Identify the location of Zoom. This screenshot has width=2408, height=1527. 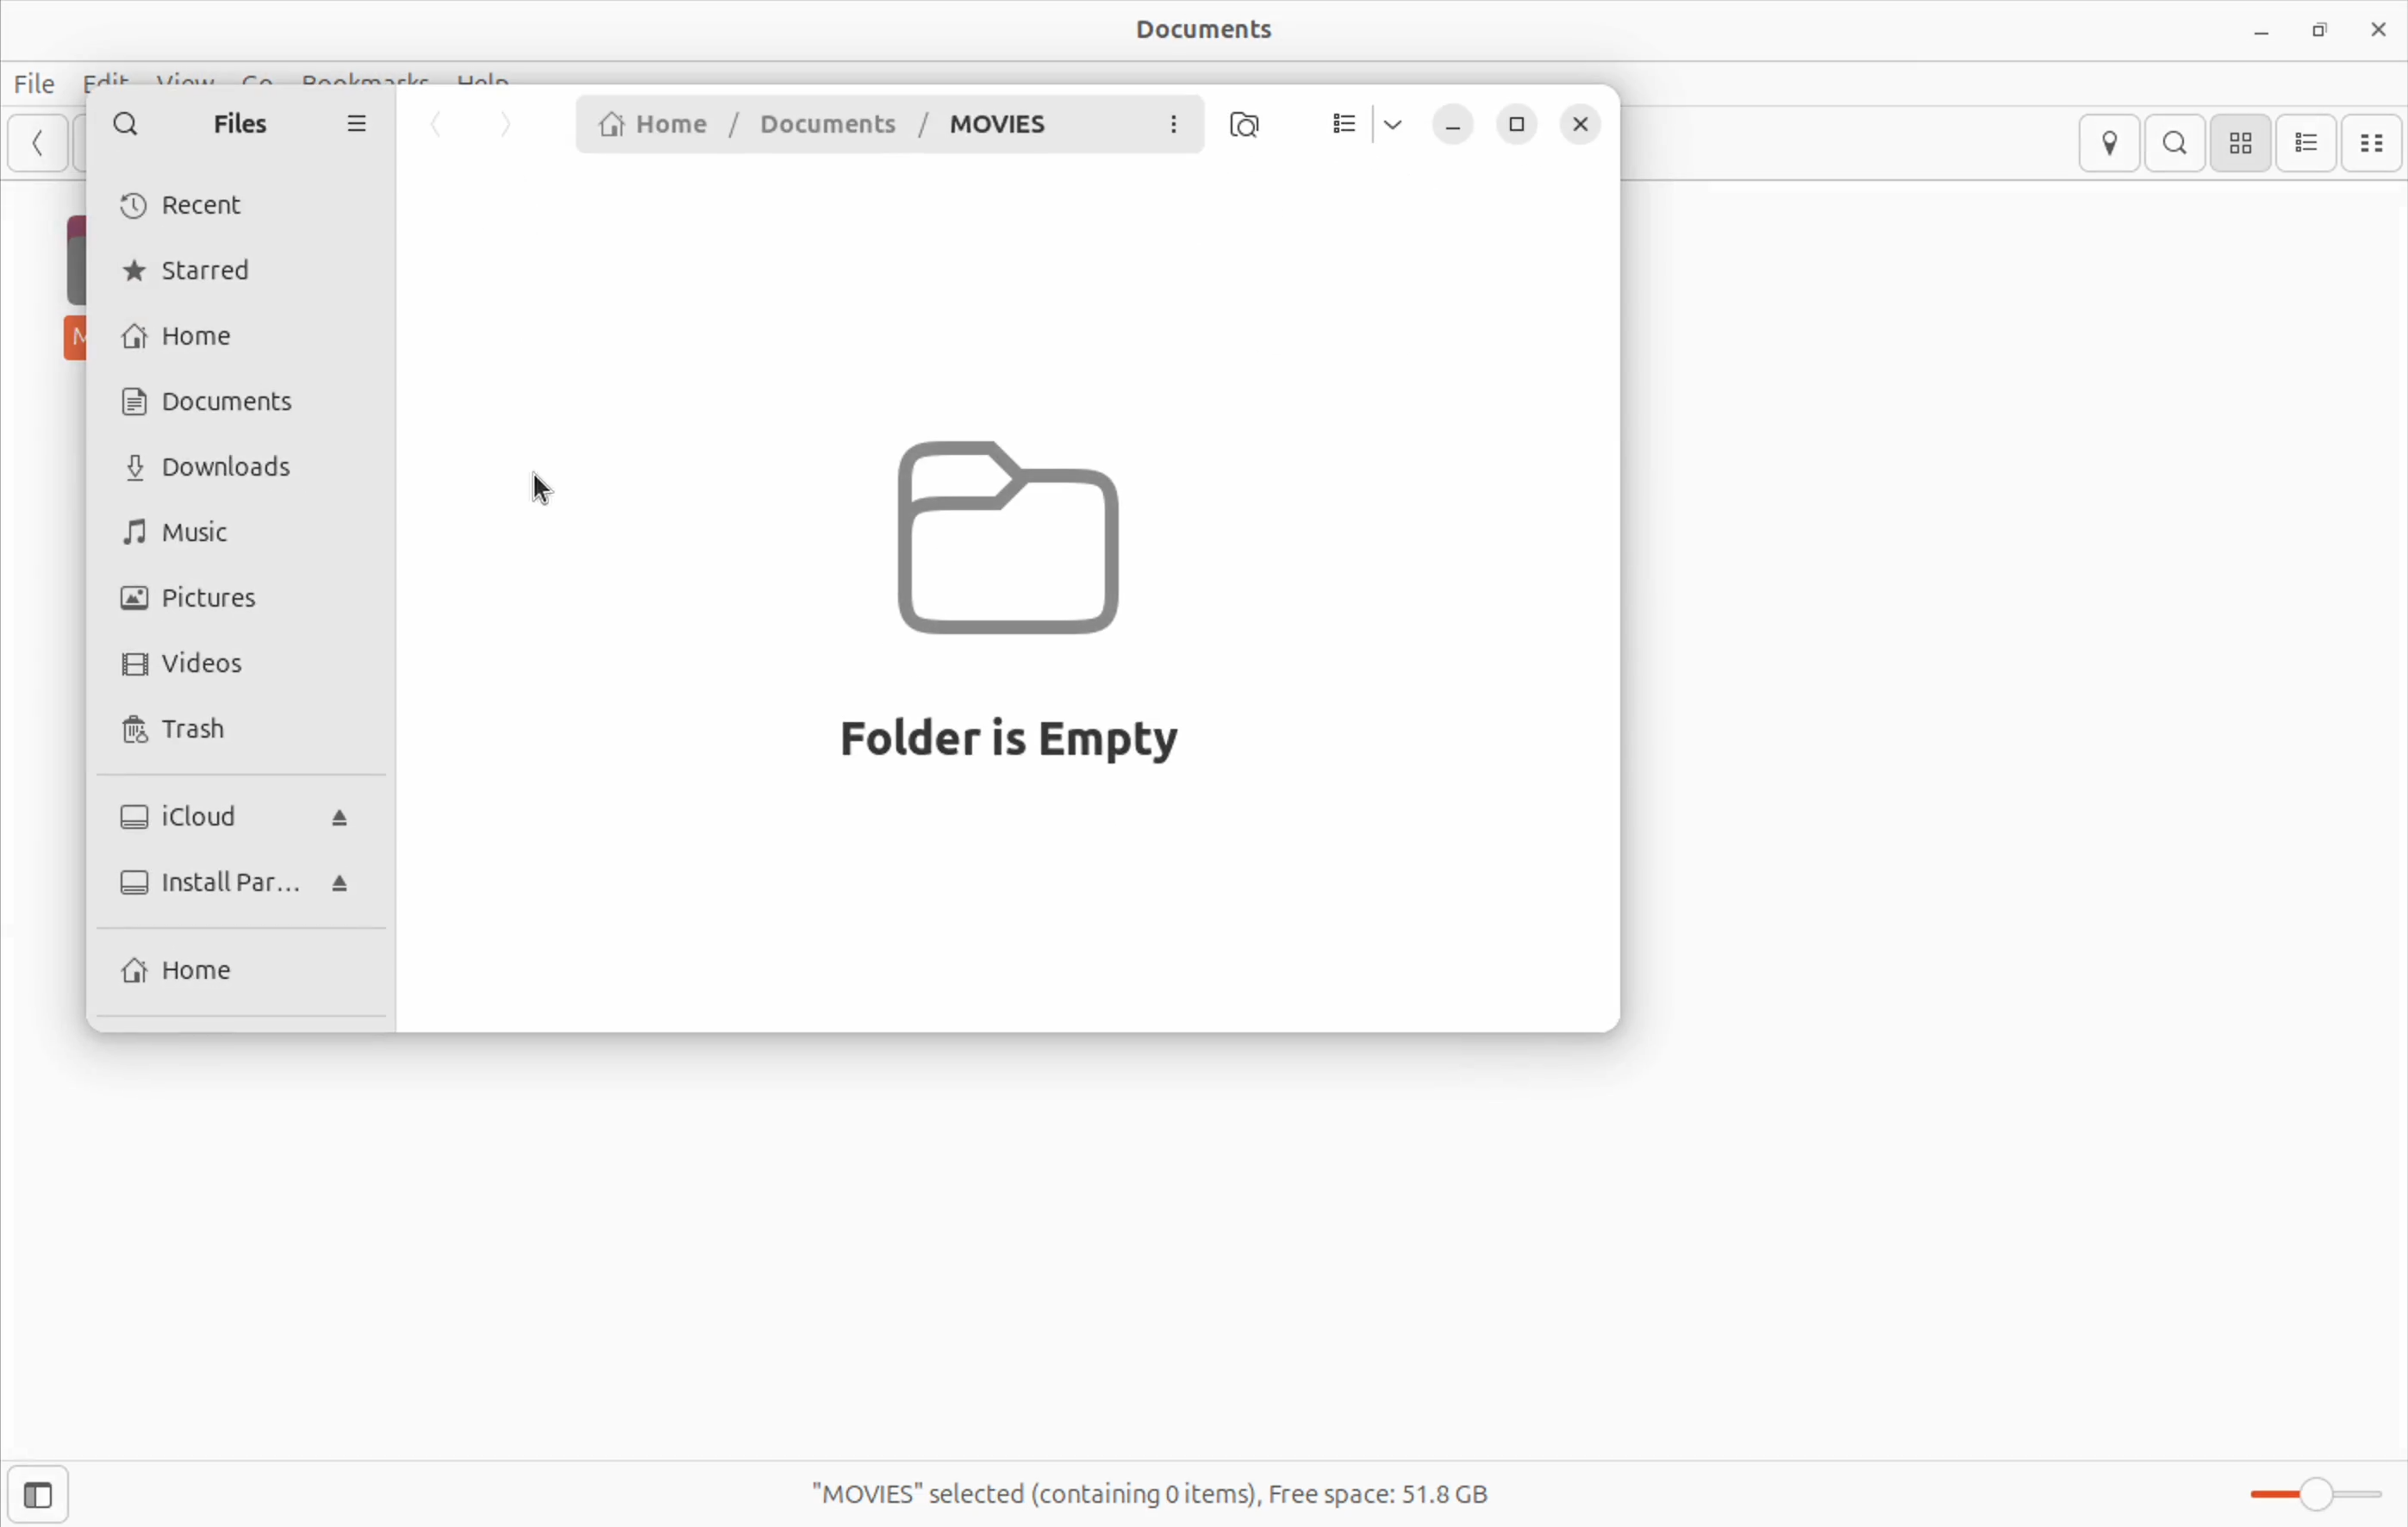
(2310, 1498).